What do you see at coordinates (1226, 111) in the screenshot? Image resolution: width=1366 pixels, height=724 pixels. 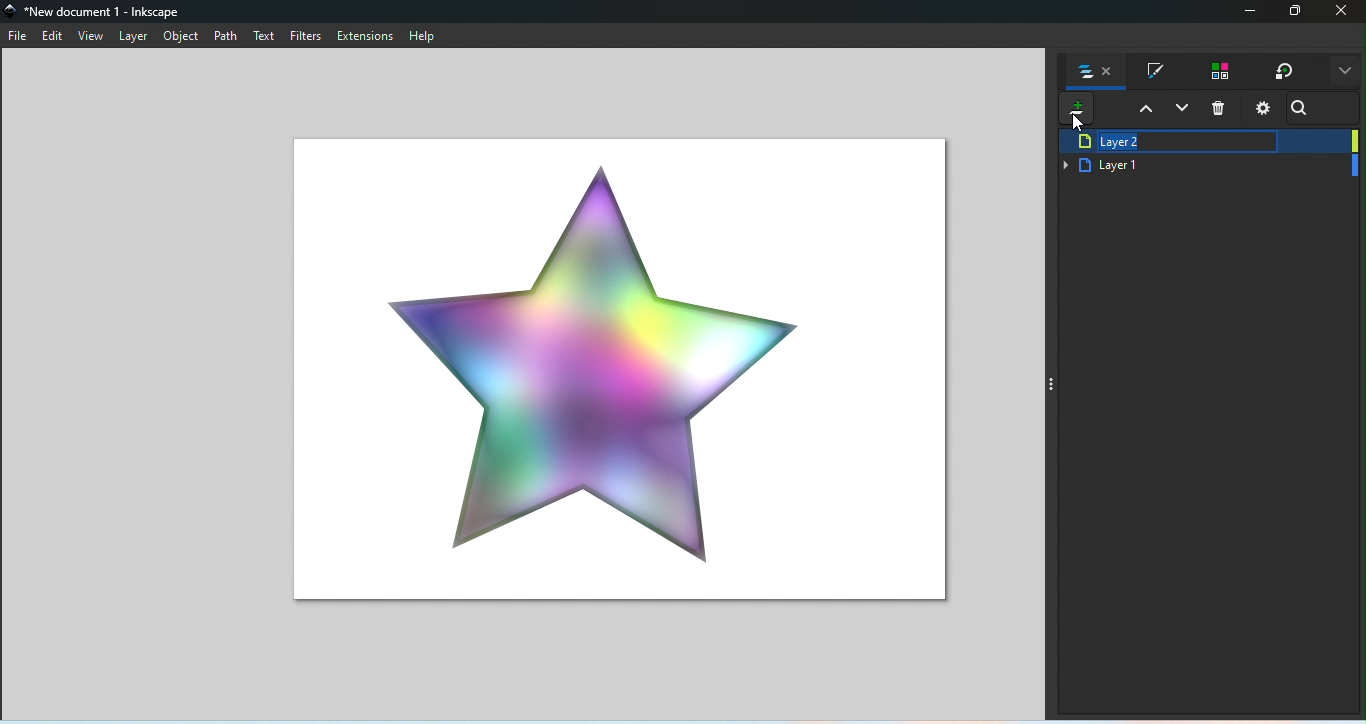 I see `Delete selected items` at bounding box center [1226, 111].